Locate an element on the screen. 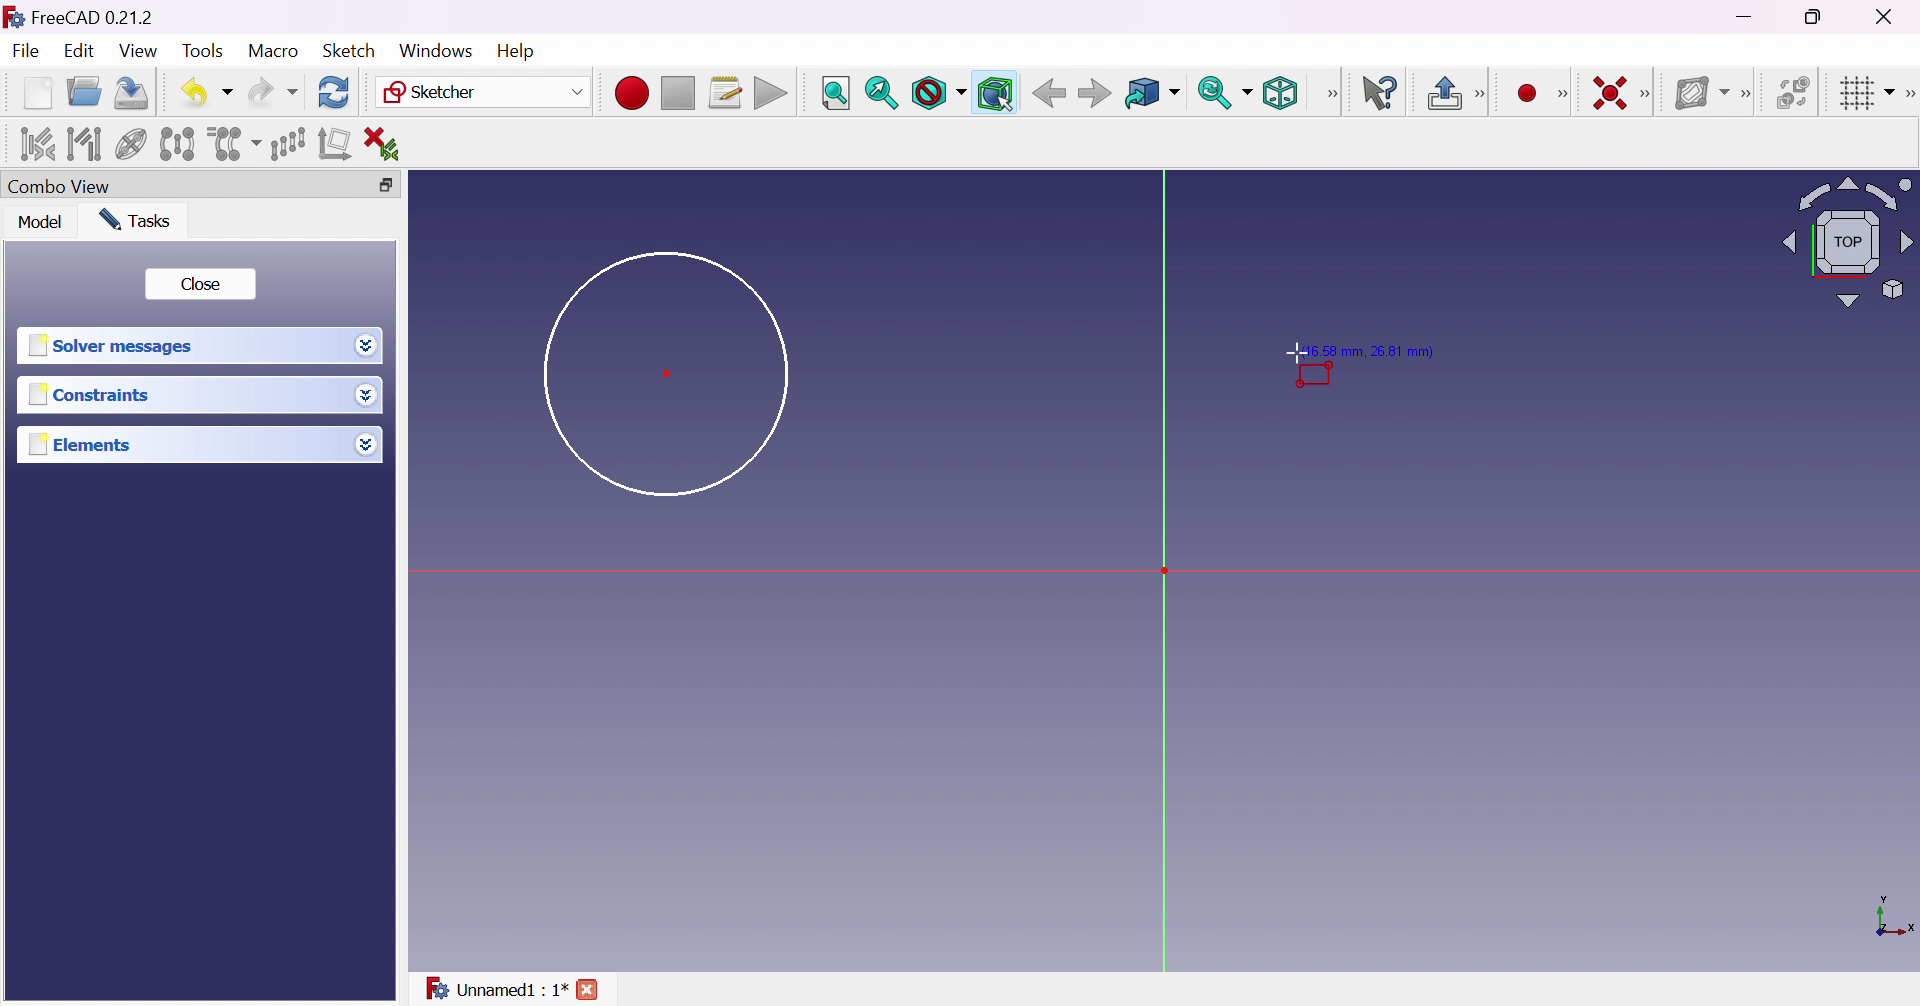  Isometric is located at coordinates (1279, 95).